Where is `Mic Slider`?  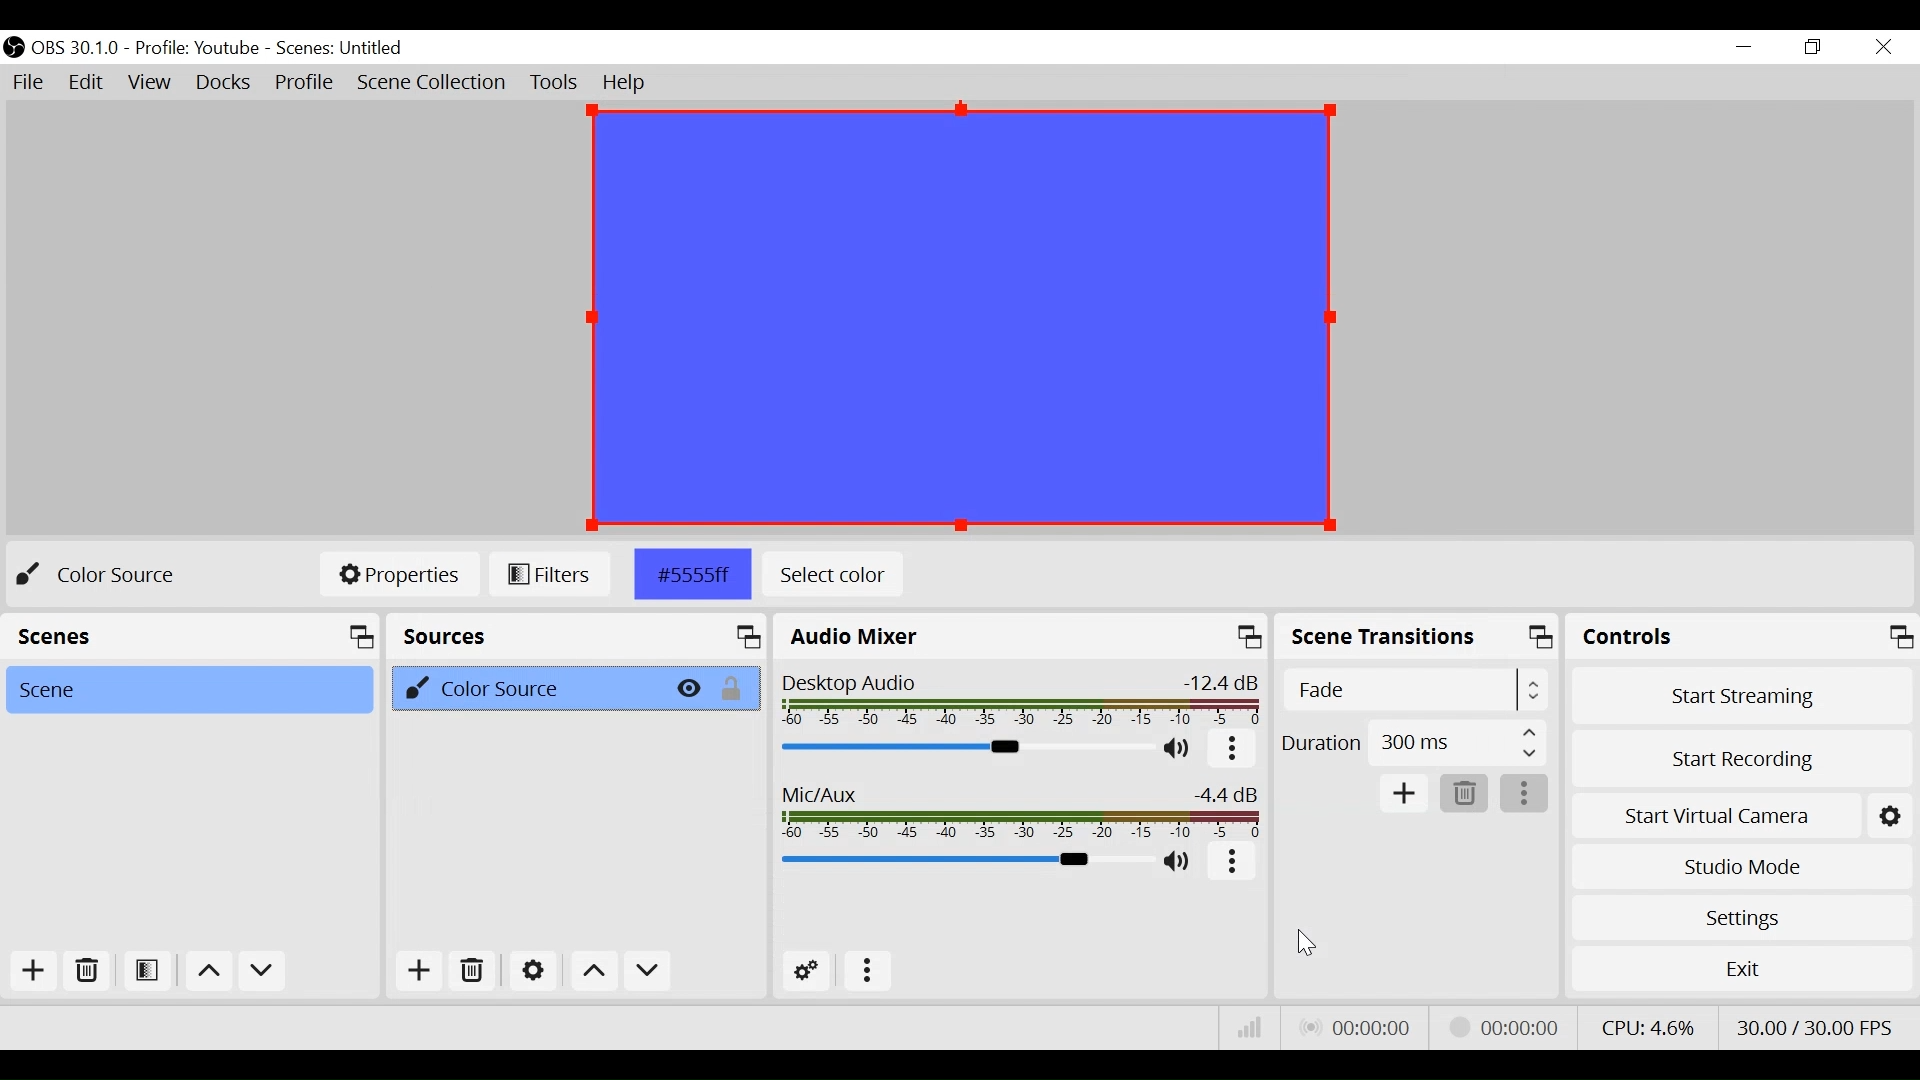 Mic Slider is located at coordinates (964, 860).